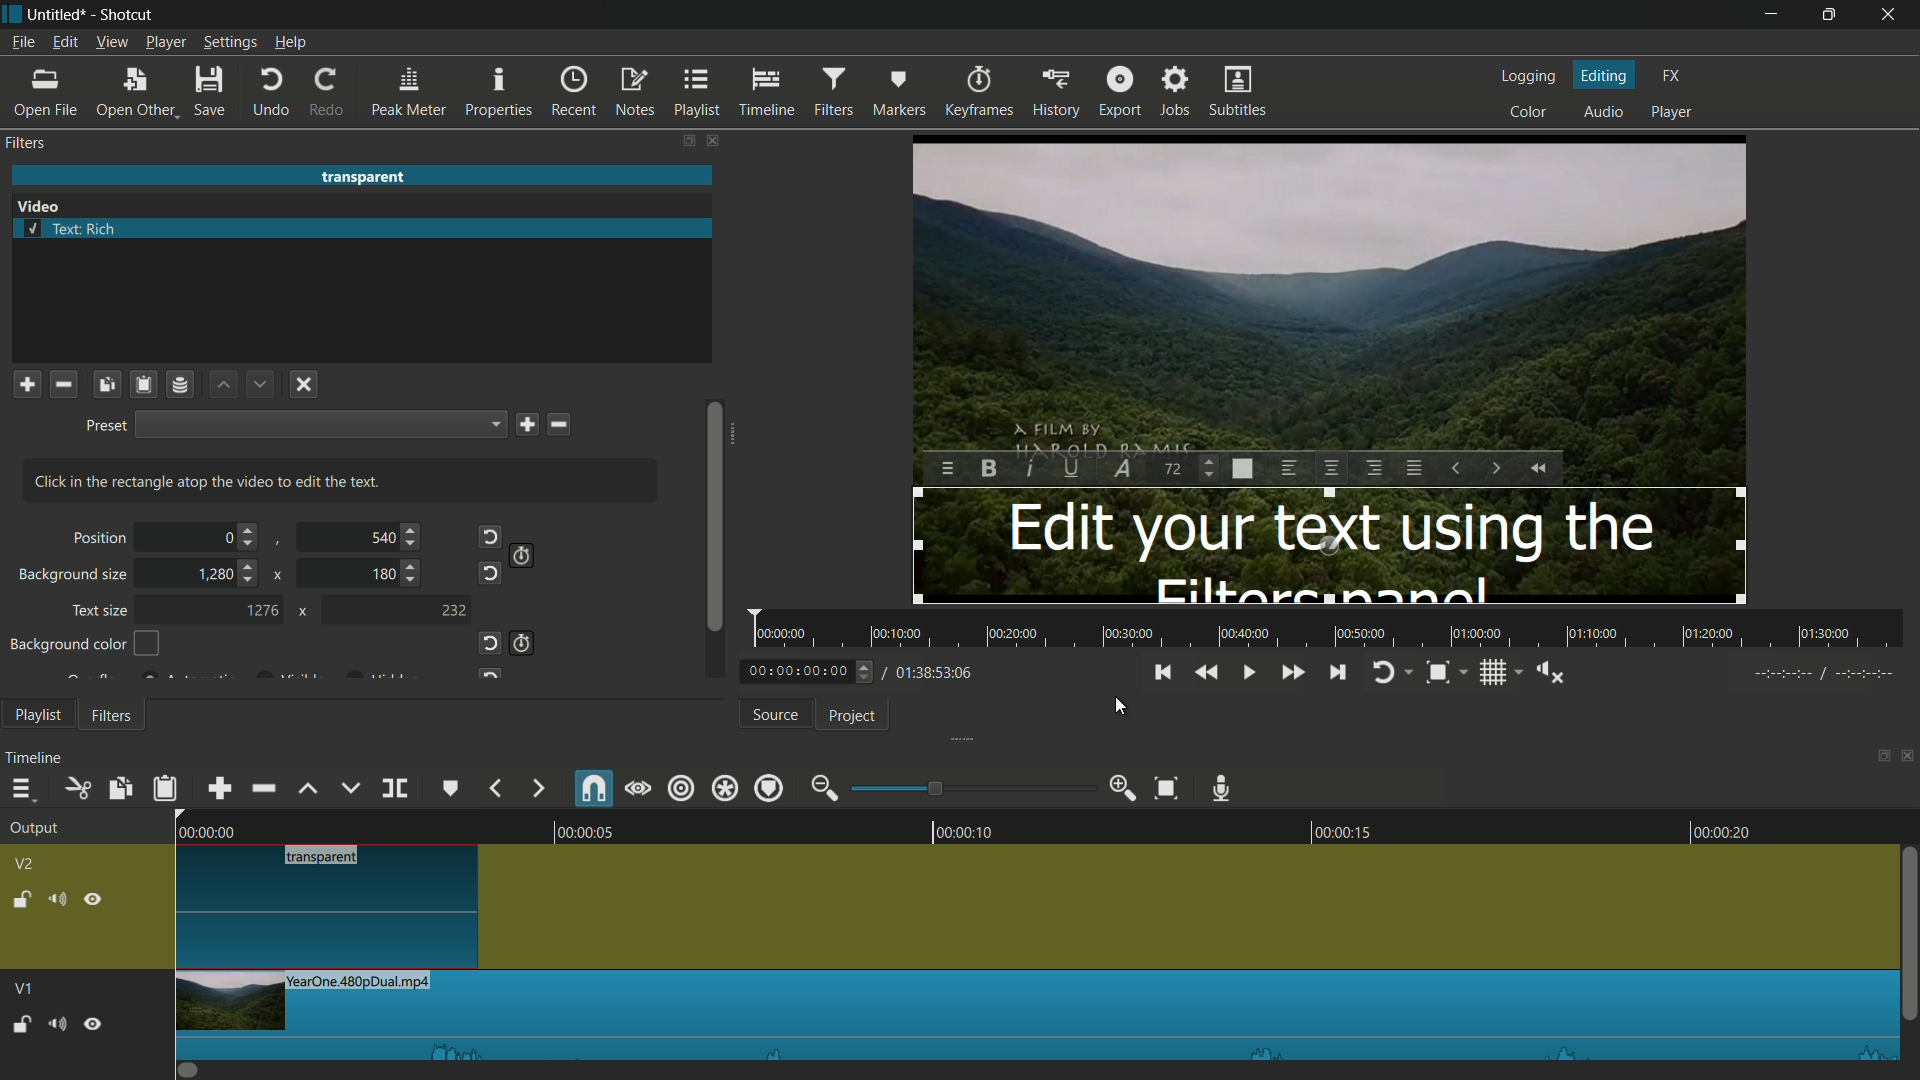 Image resolution: width=1920 pixels, height=1080 pixels. What do you see at coordinates (491, 642) in the screenshot?
I see `reset to default` at bounding box center [491, 642].